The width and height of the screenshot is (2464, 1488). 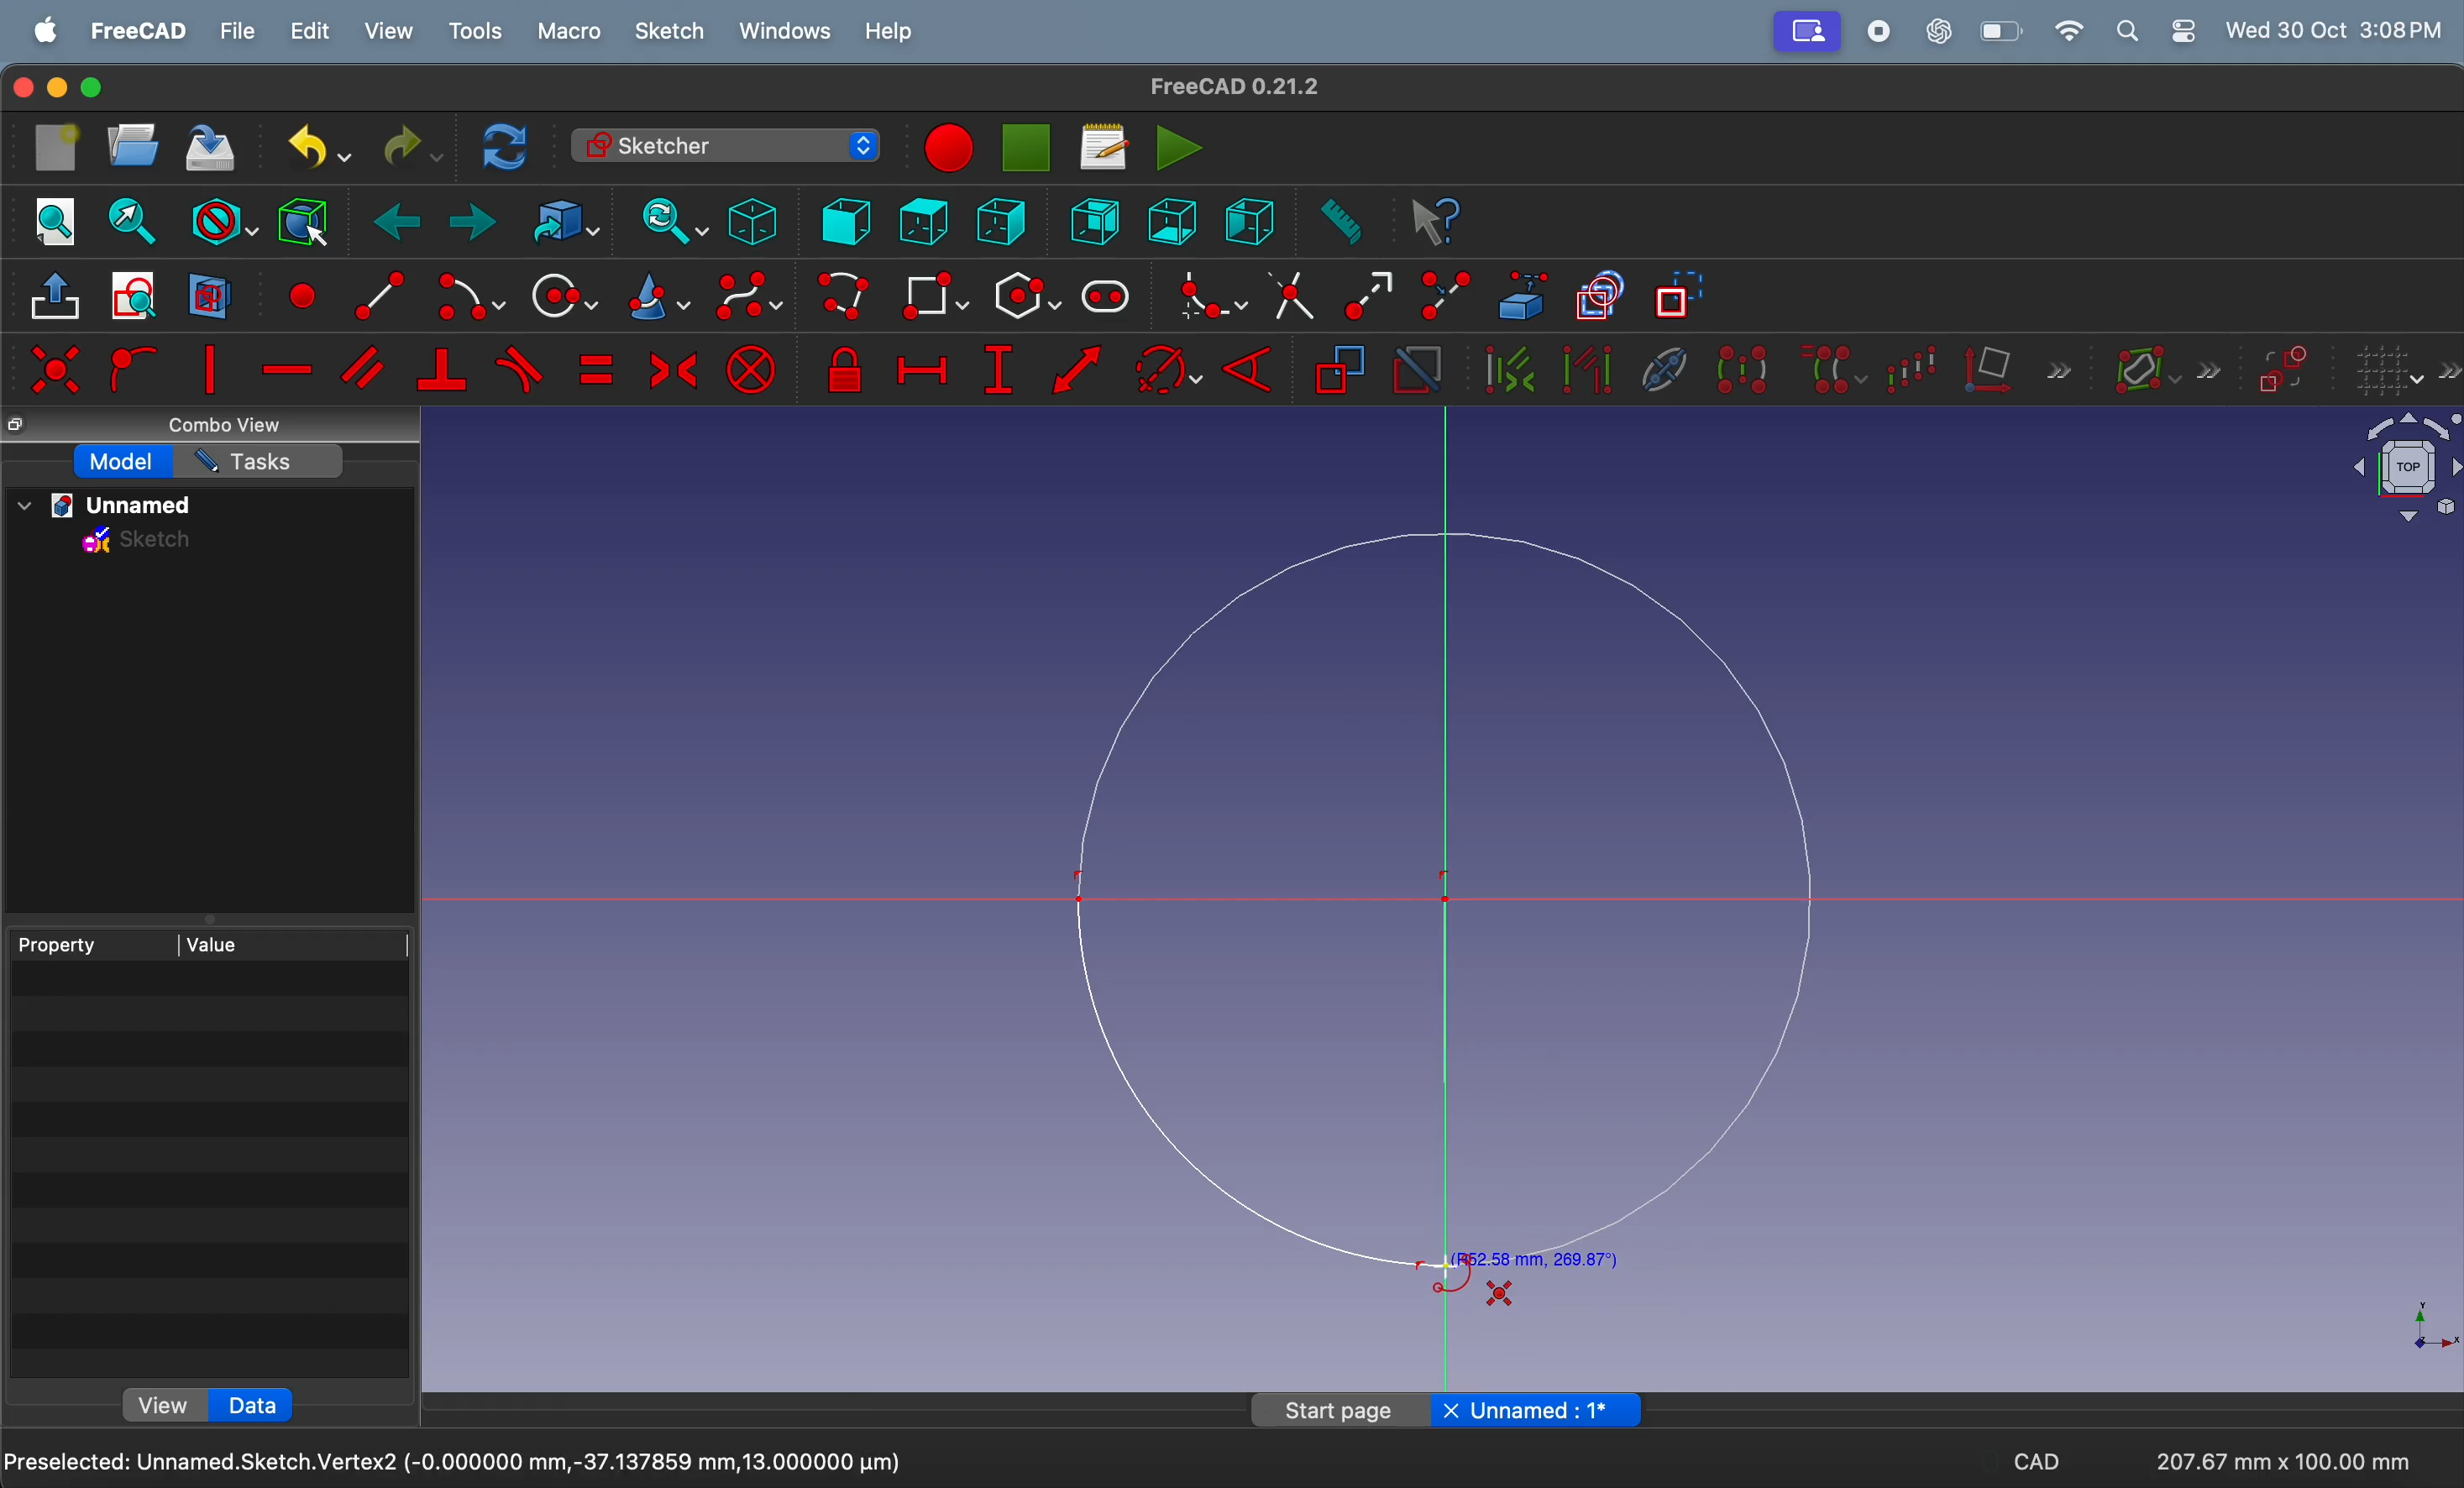 What do you see at coordinates (259, 461) in the screenshot?
I see `Tasks` at bounding box center [259, 461].